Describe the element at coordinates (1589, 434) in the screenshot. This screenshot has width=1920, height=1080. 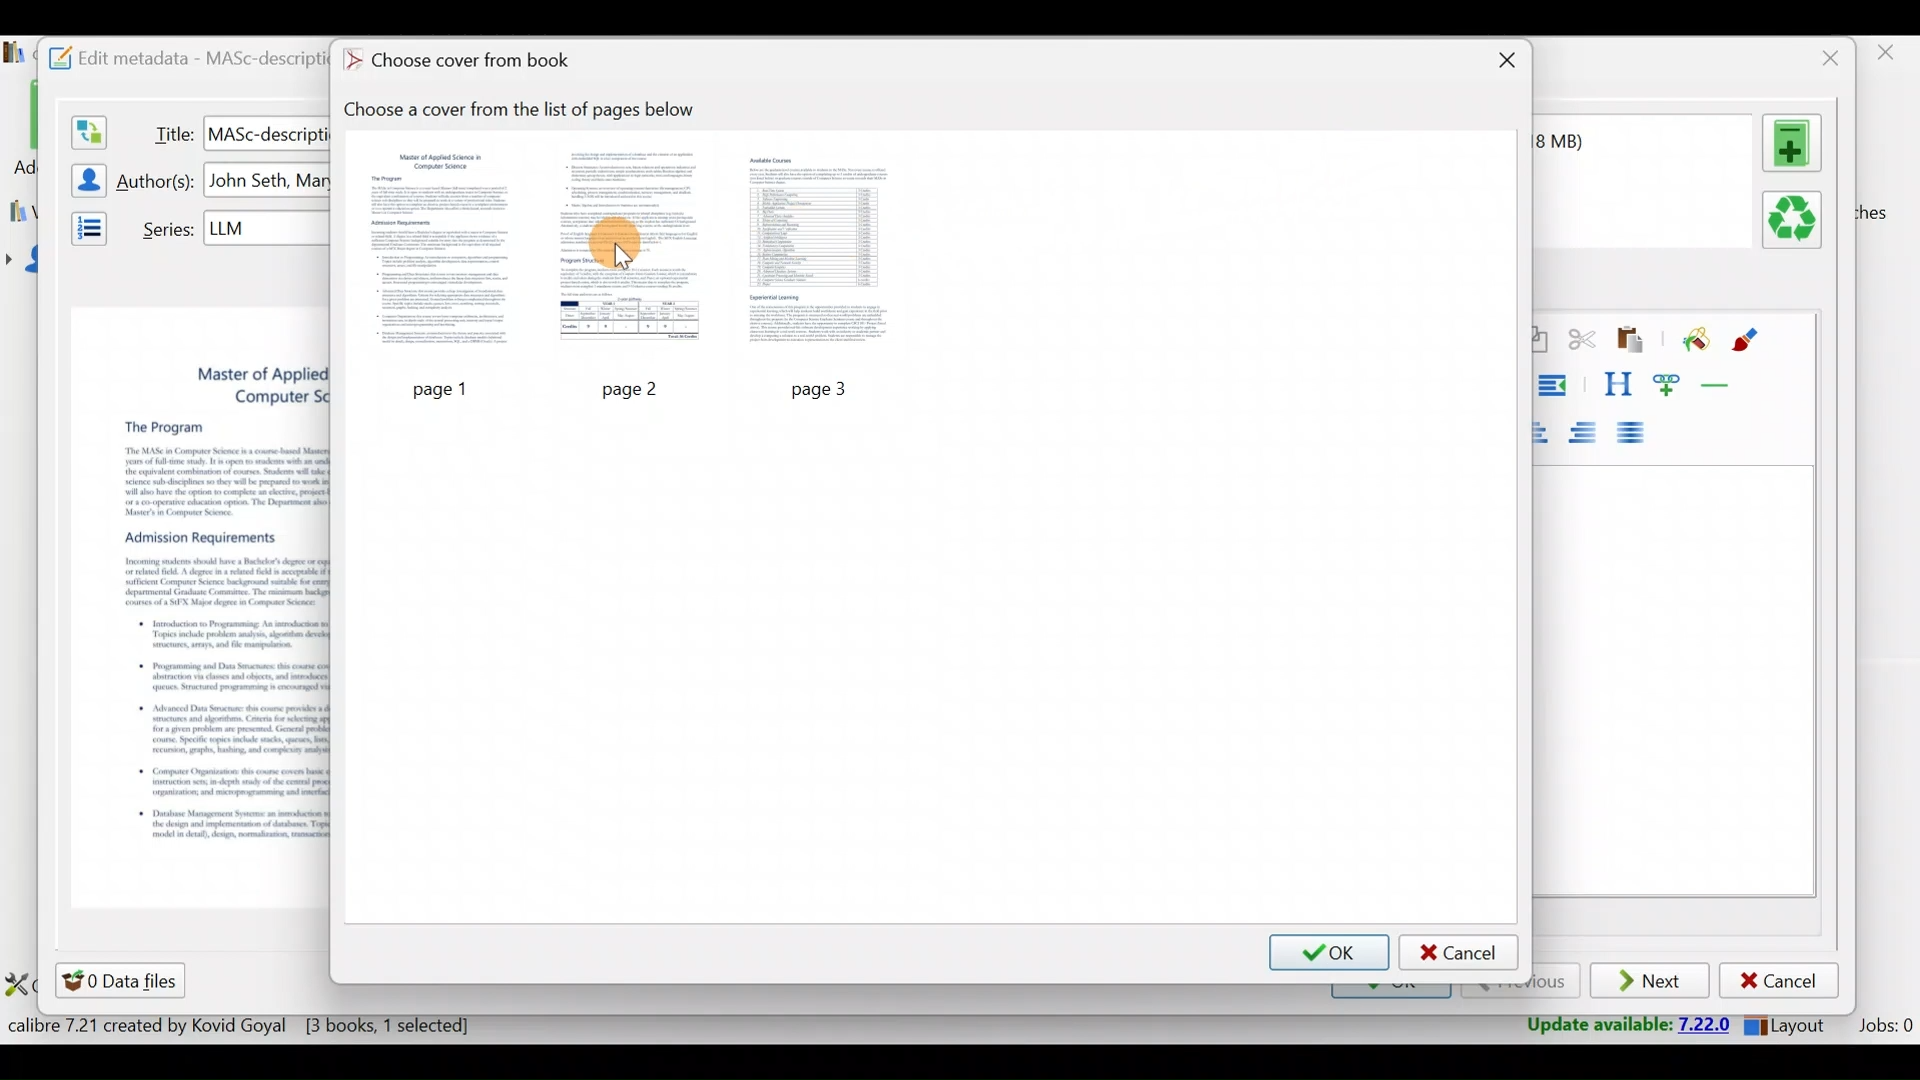
I see `Align right` at that location.